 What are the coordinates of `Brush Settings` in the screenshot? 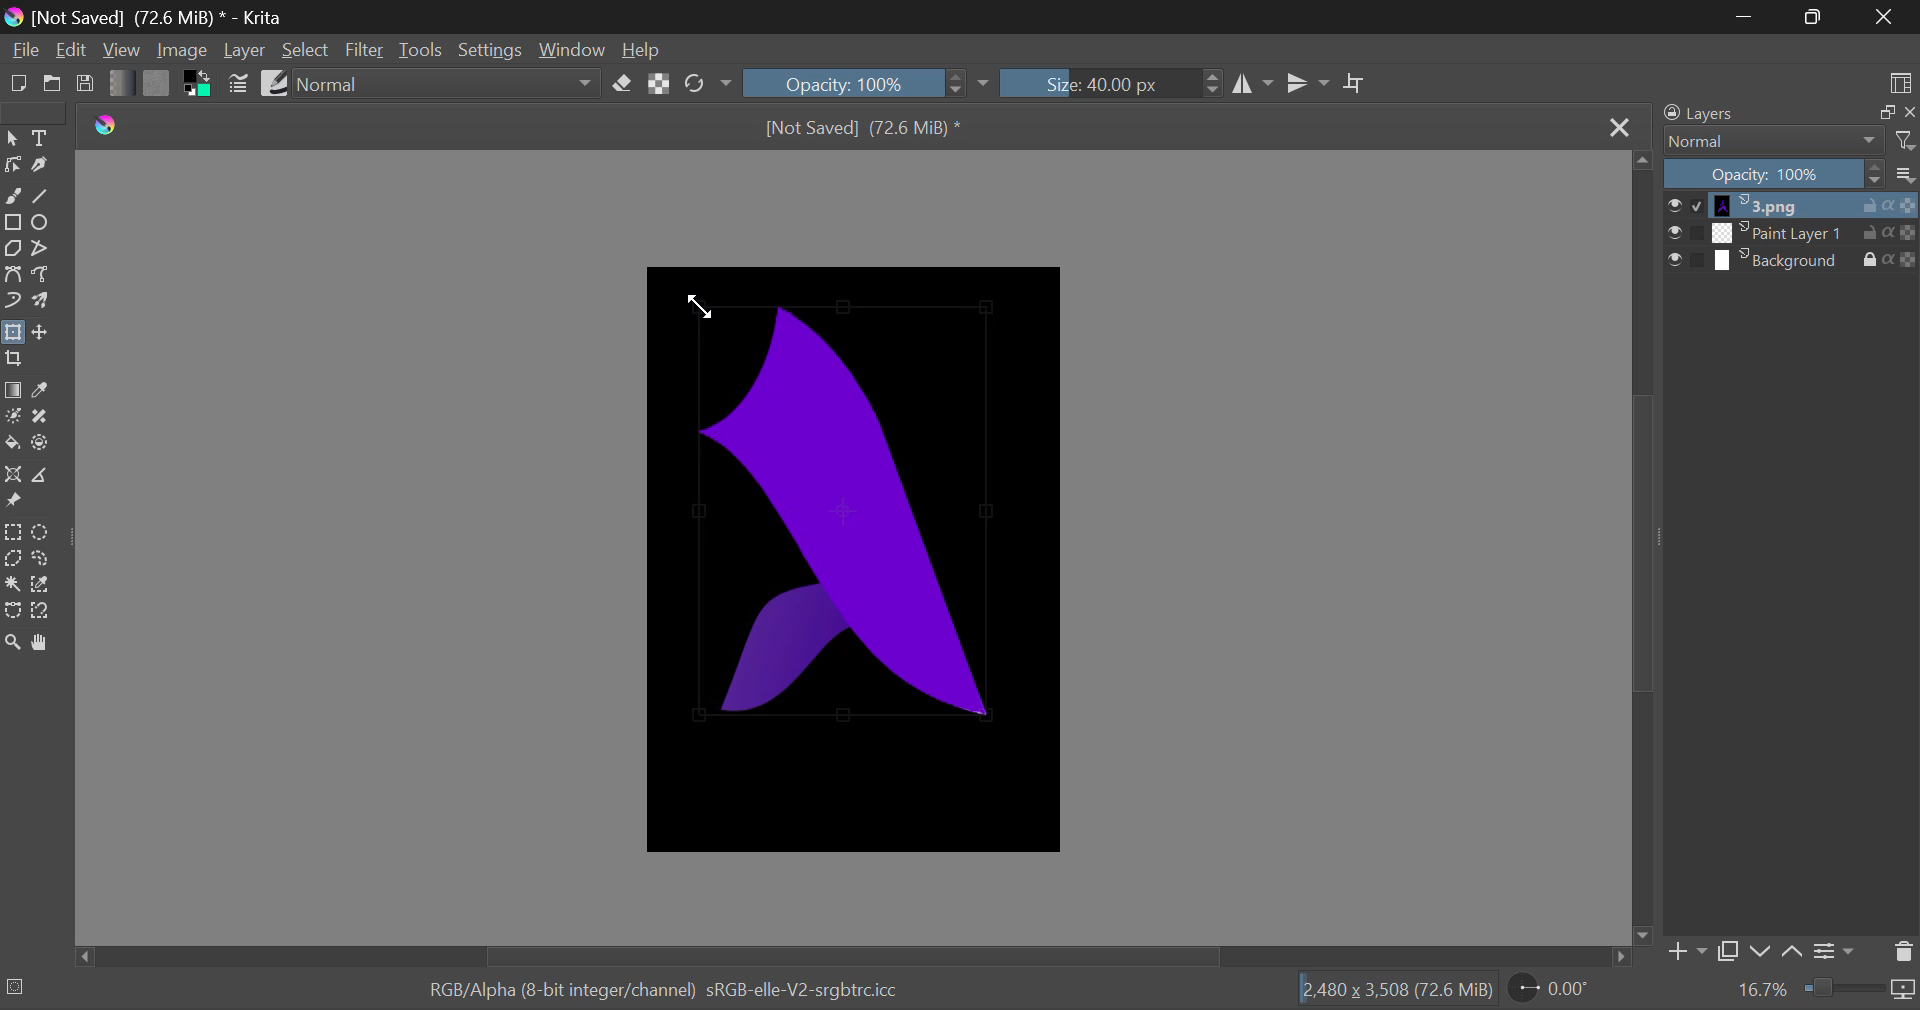 It's located at (240, 86).